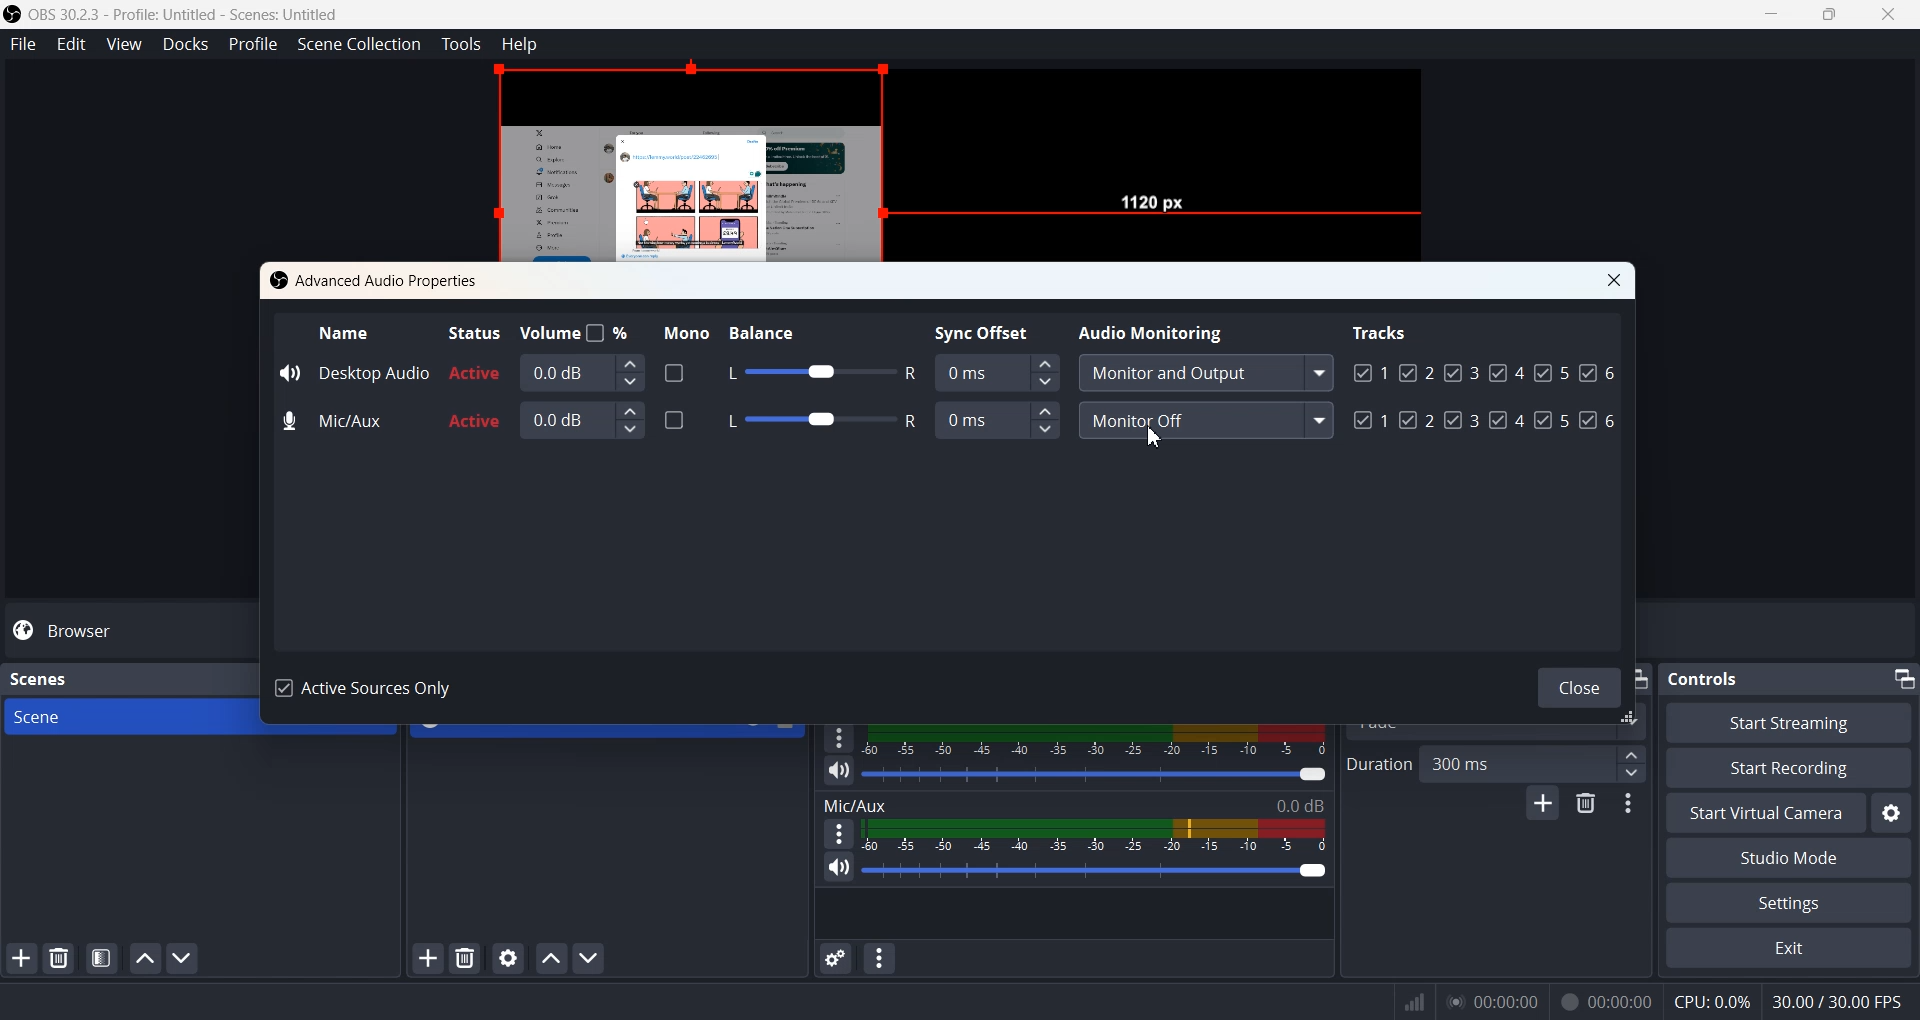  What do you see at coordinates (428, 957) in the screenshot?
I see `Add Sources` at bounding box center [428, 957].